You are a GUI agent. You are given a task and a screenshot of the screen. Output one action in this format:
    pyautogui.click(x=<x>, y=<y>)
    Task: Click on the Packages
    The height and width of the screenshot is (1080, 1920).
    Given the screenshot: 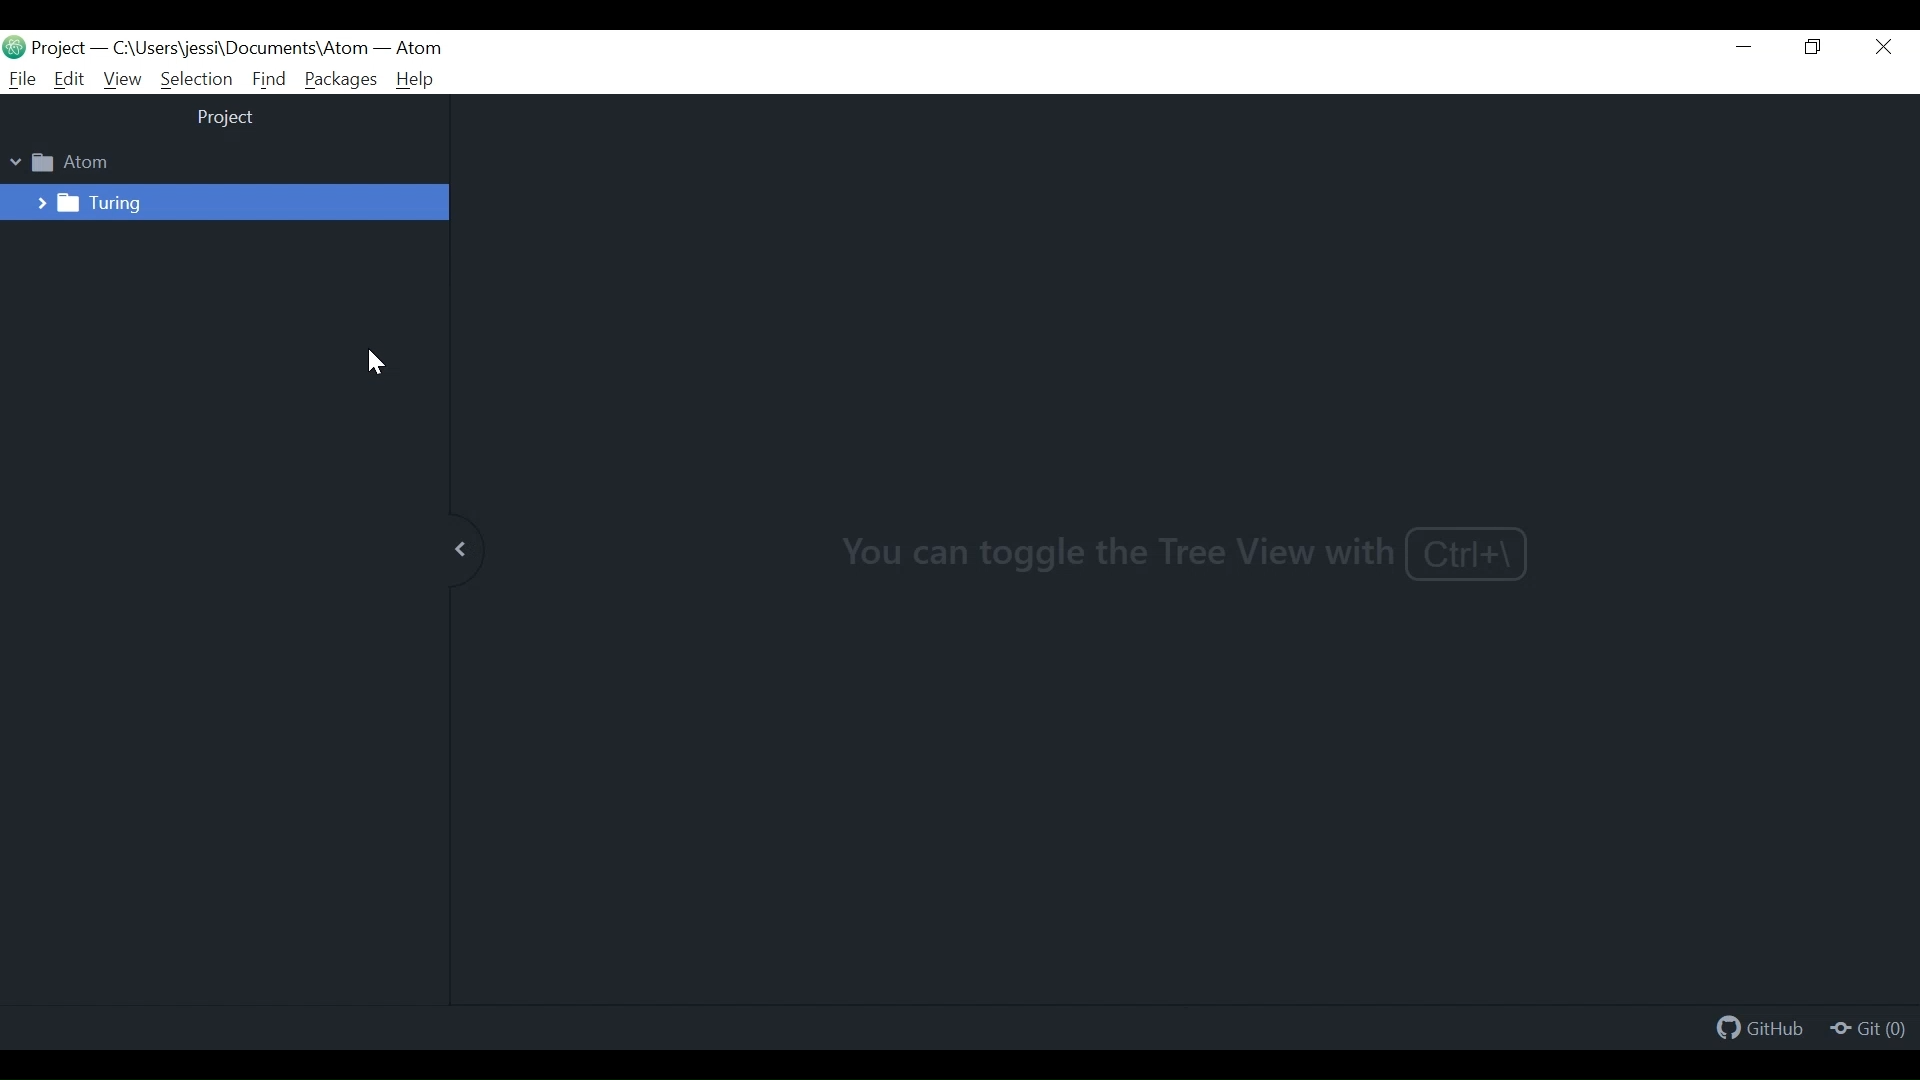 What is the action you would take?
    pyautogui.click(x=342, y=79)
    